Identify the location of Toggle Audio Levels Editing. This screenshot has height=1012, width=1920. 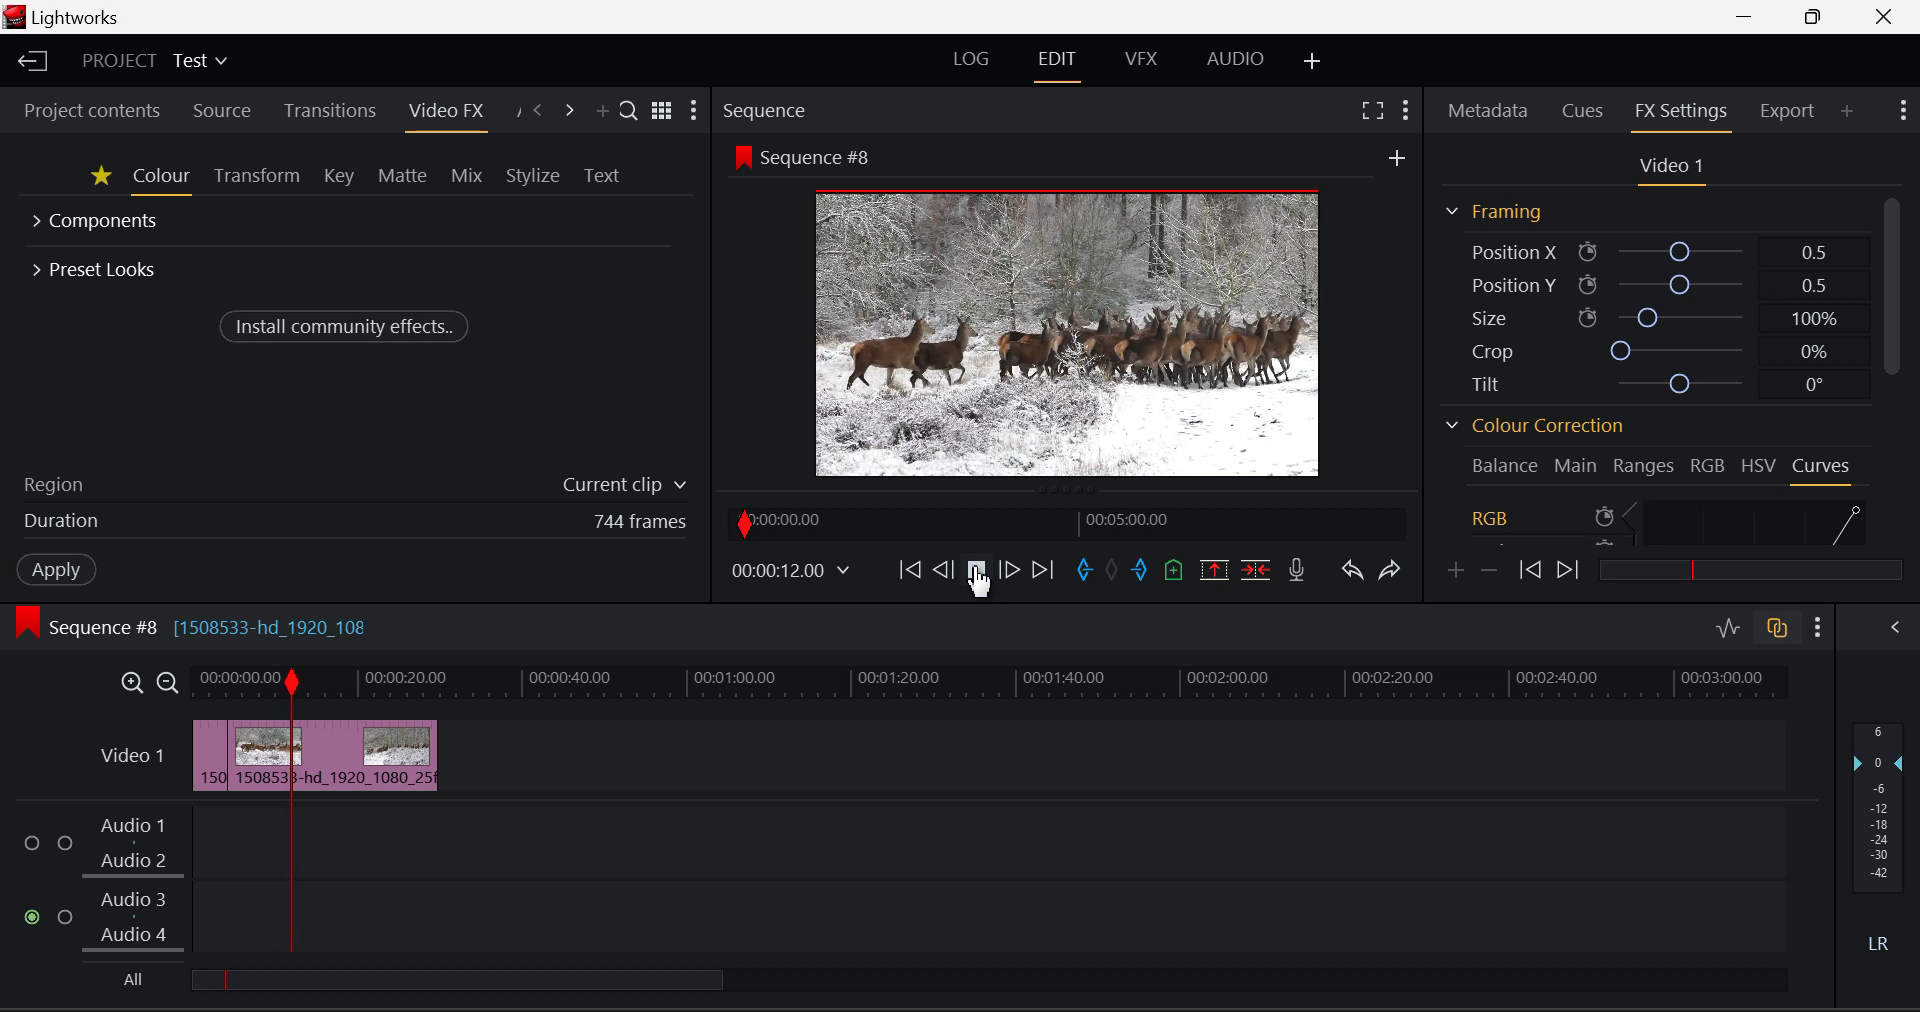
(1727, 629).